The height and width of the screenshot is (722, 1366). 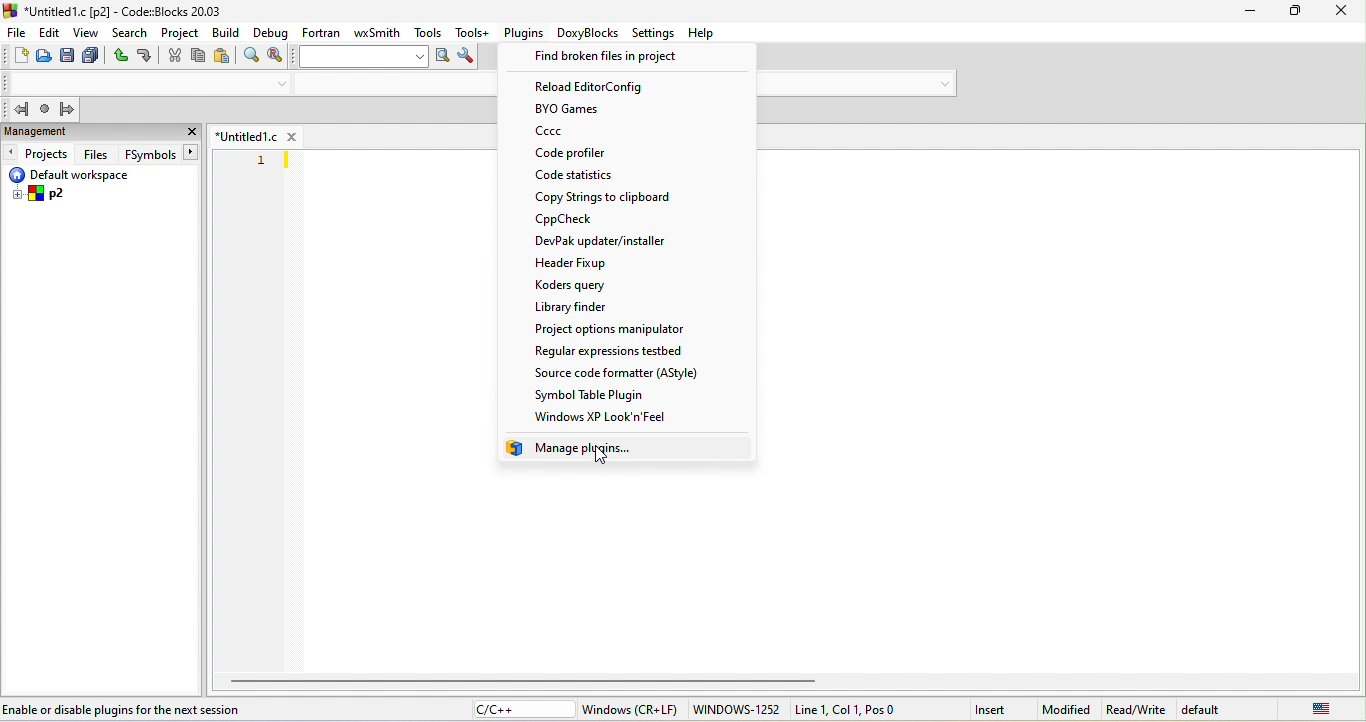 What do you see at coordinates (574, 154) in the screenshot?
I see `code profiler` at bounding box center [574, 154].